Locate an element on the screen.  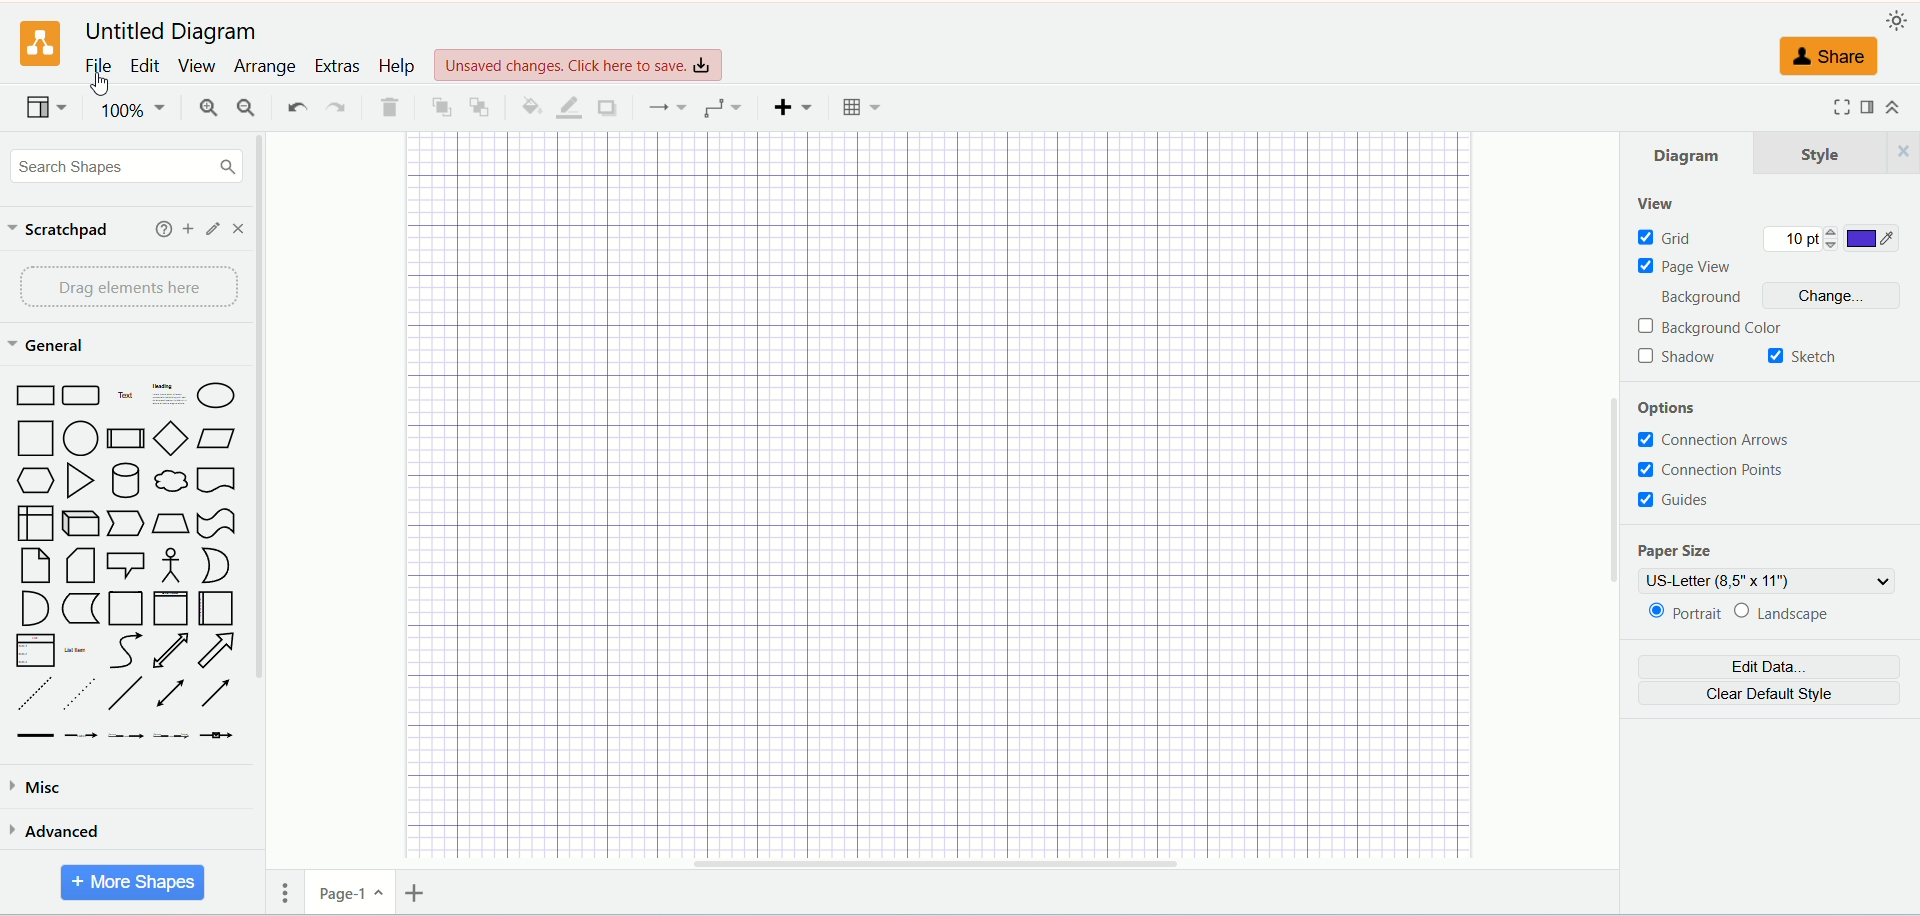
page1 is located at coordinates (350, 893).